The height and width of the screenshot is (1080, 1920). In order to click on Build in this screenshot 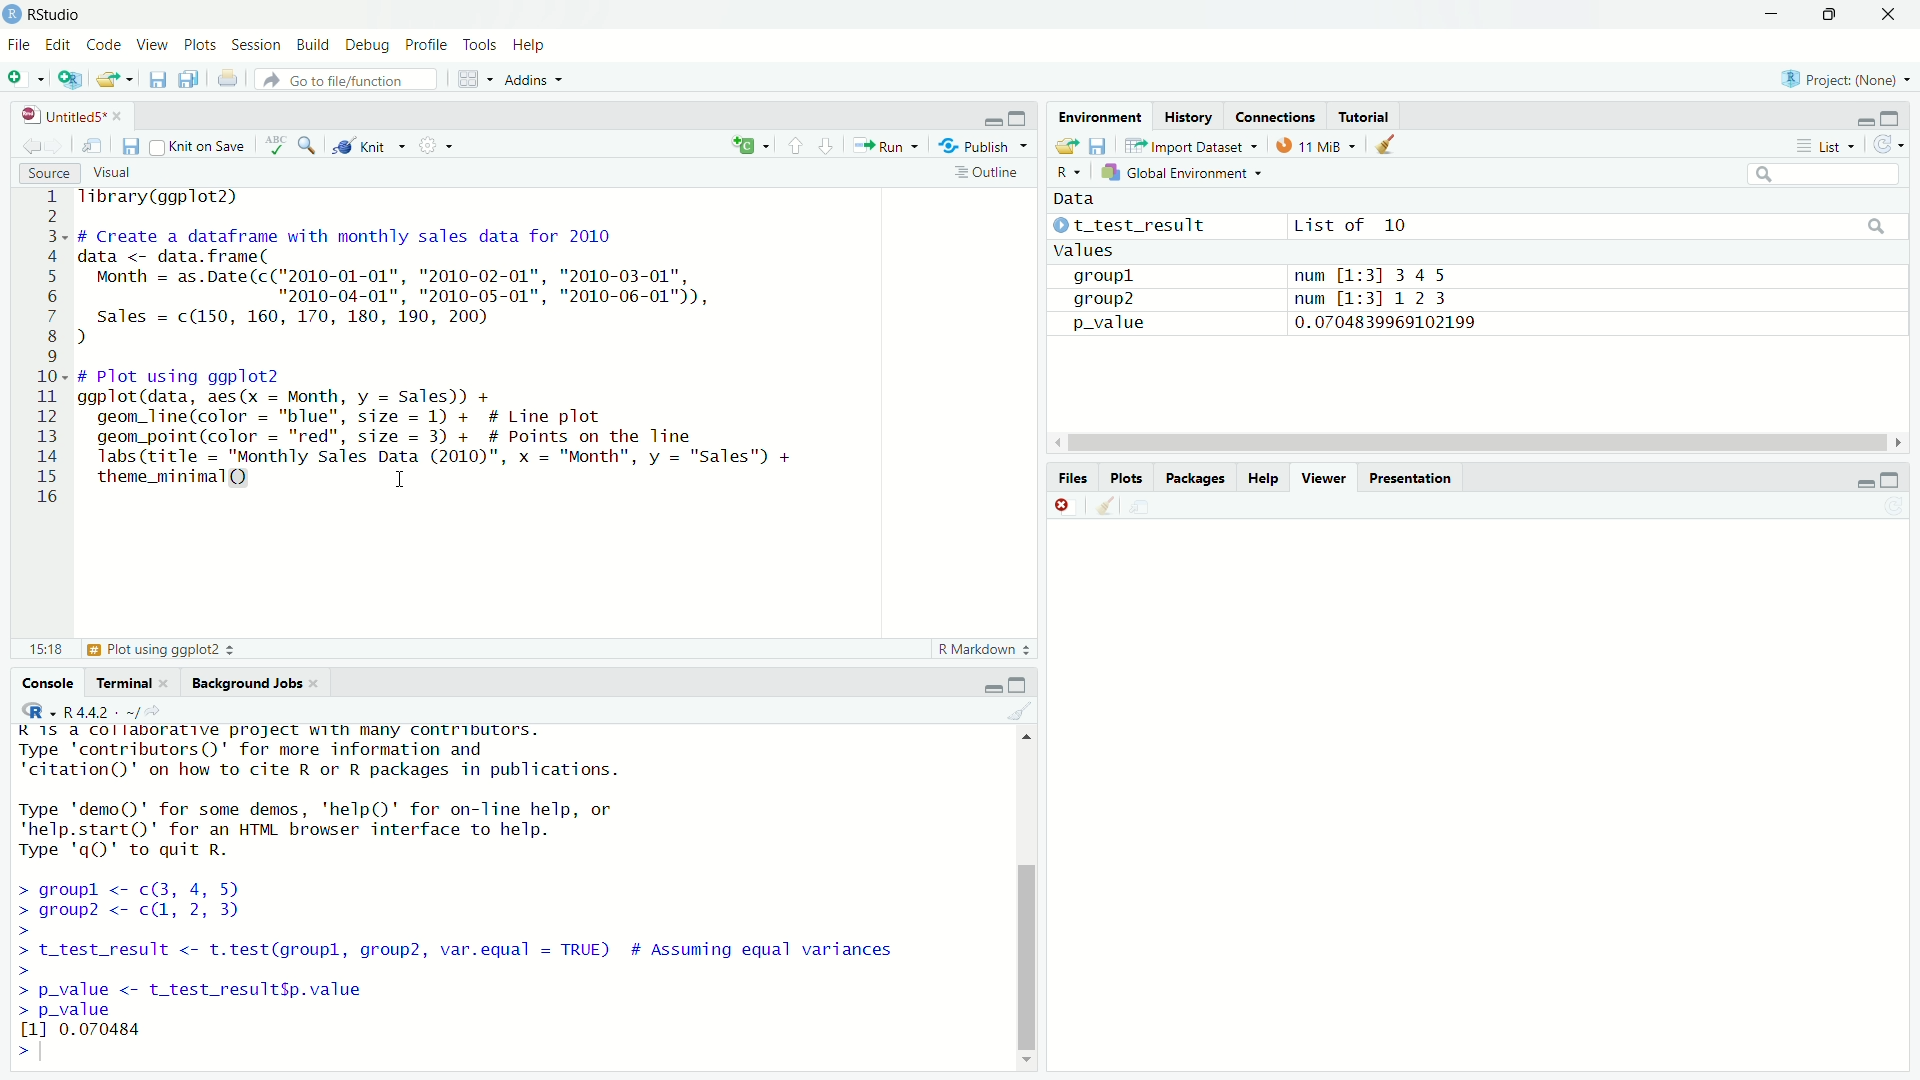, I will do `click(312, 41)`.